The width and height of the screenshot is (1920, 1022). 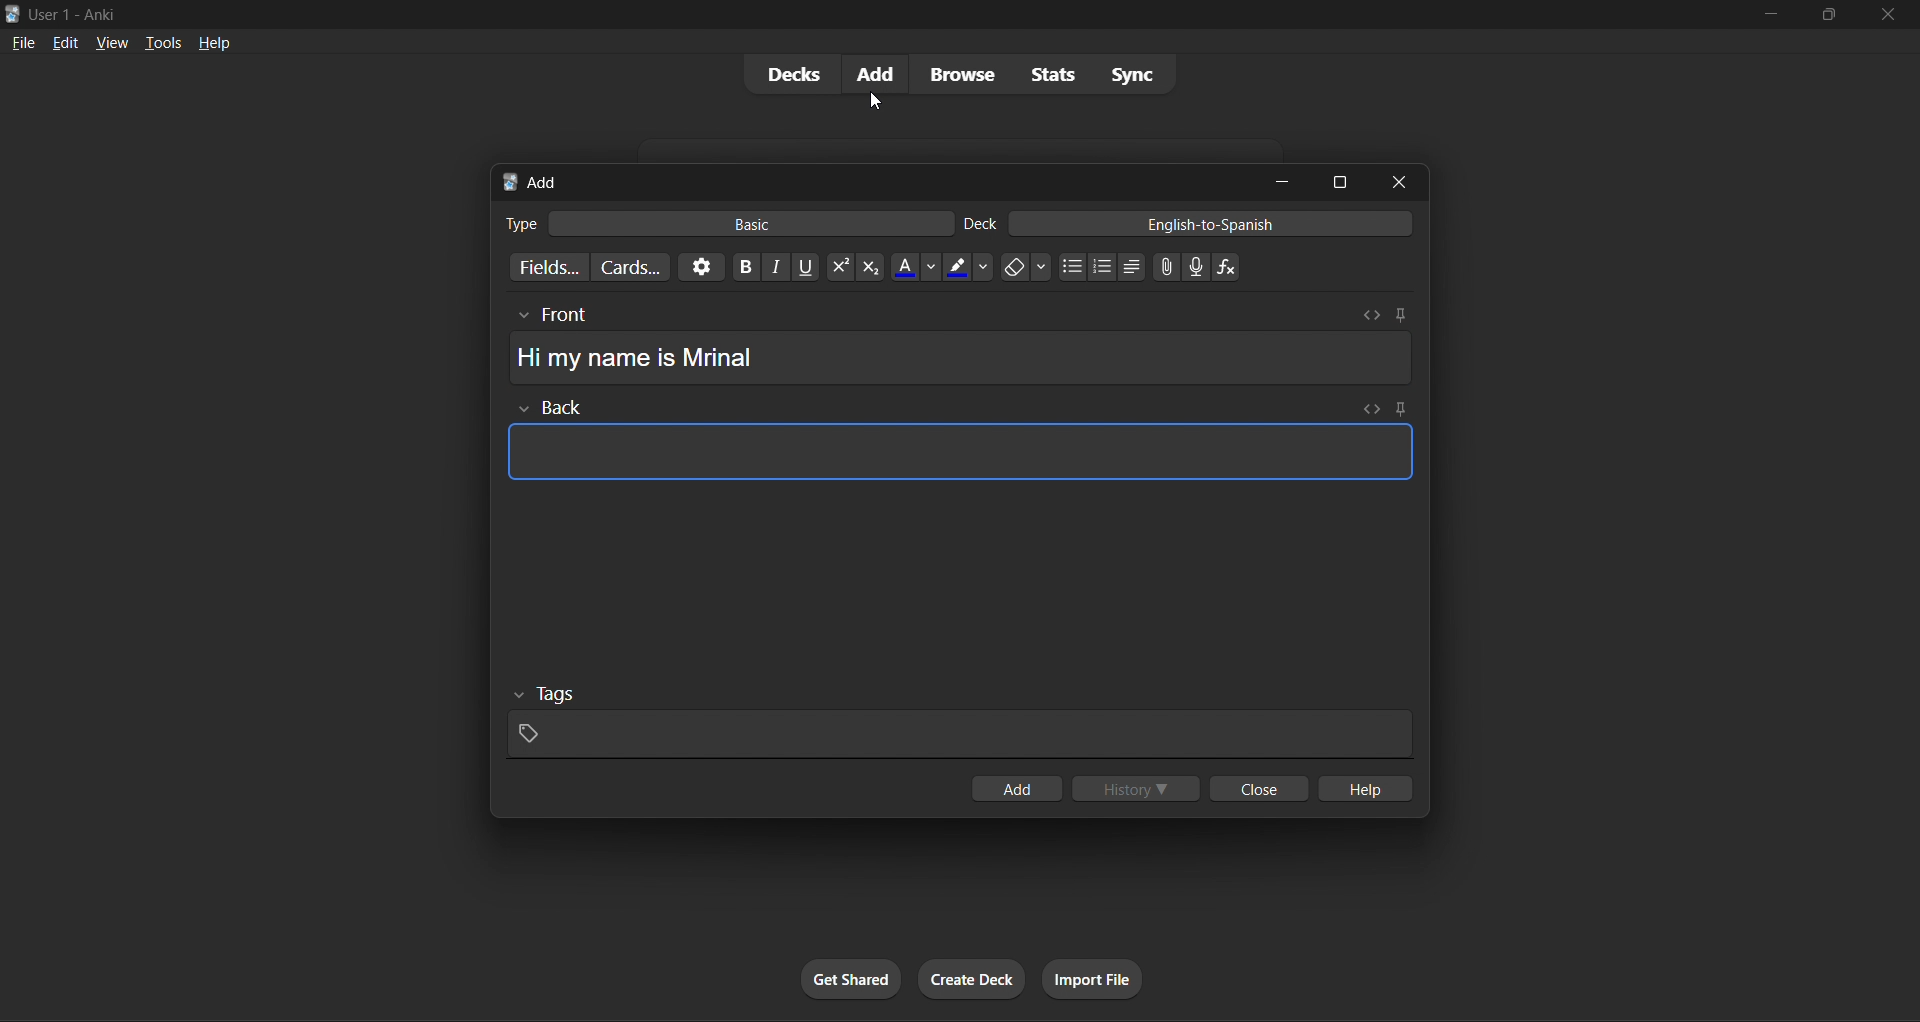 What do you see at coordinates (791, 74) in the screenshot?
I see `decks` at bounding box center [791, 74].